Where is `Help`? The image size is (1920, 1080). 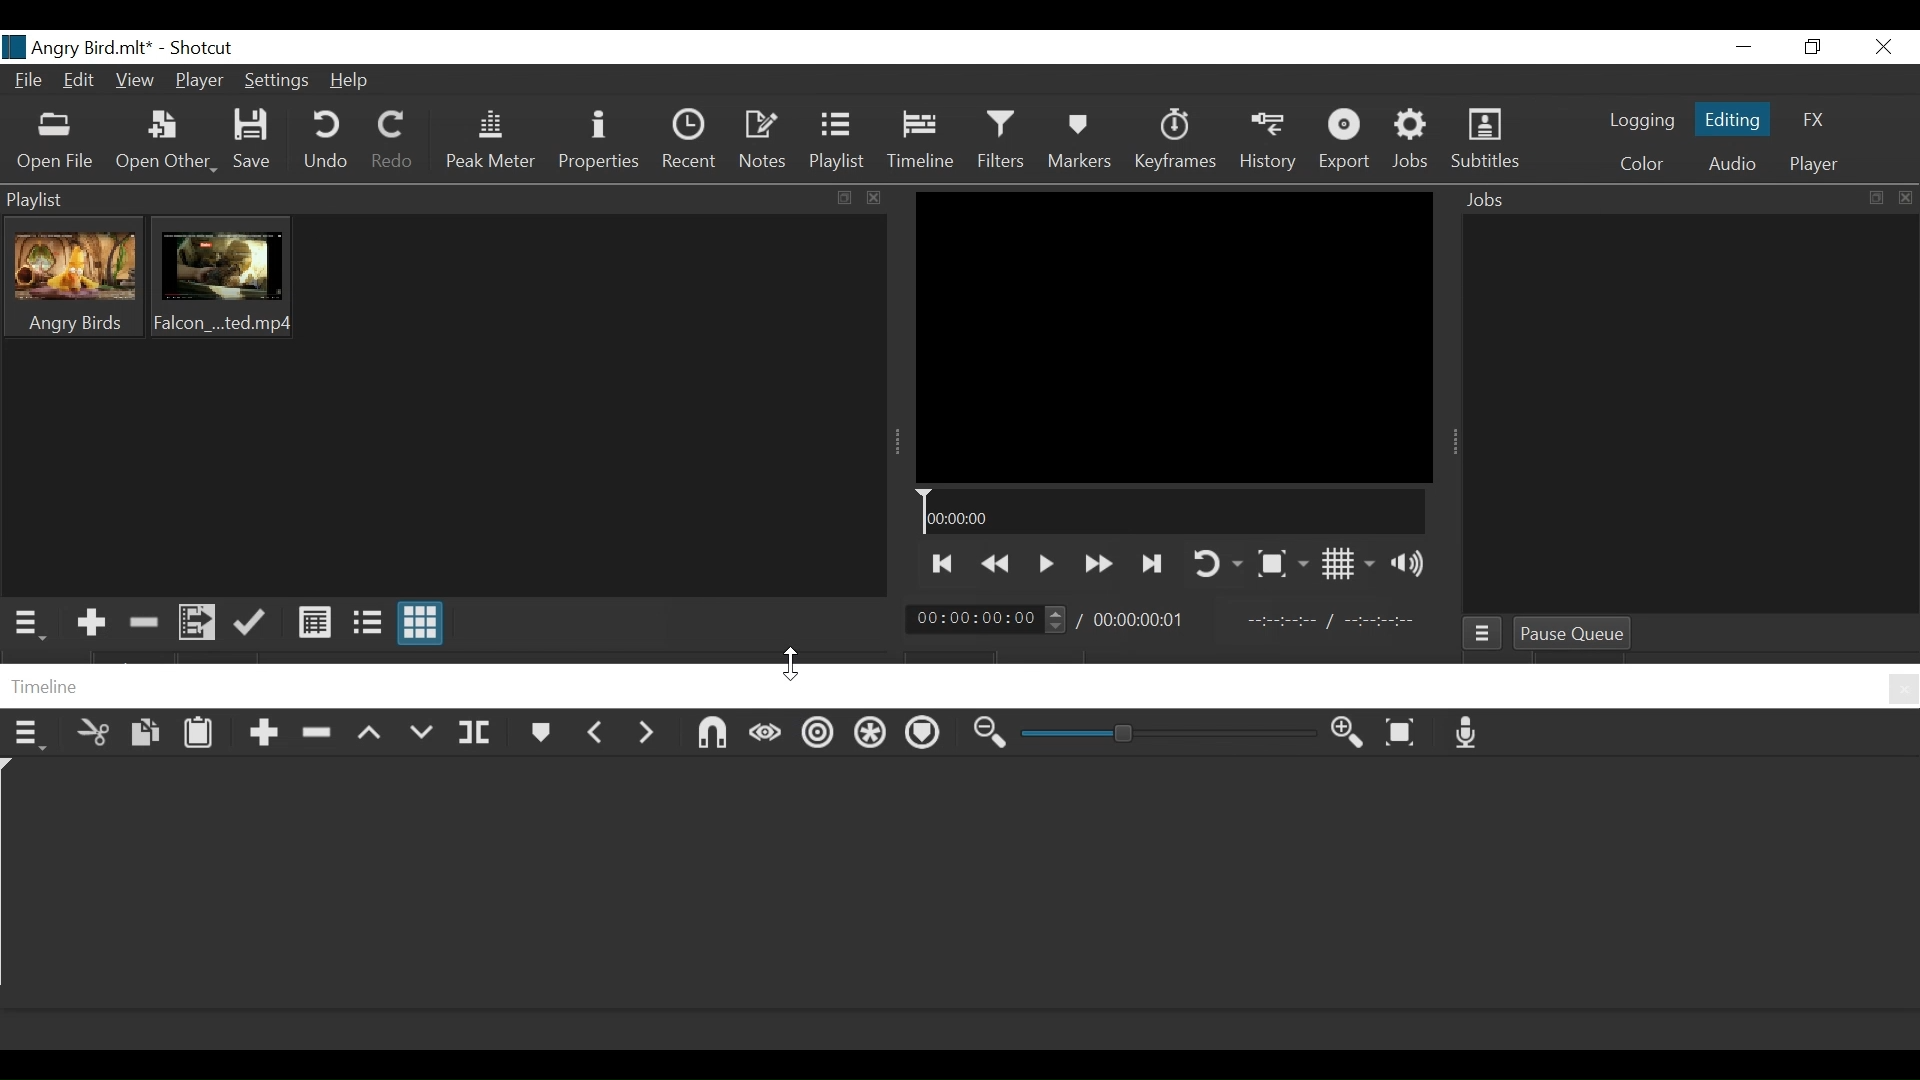 Help is located at coordinates (351, 83).